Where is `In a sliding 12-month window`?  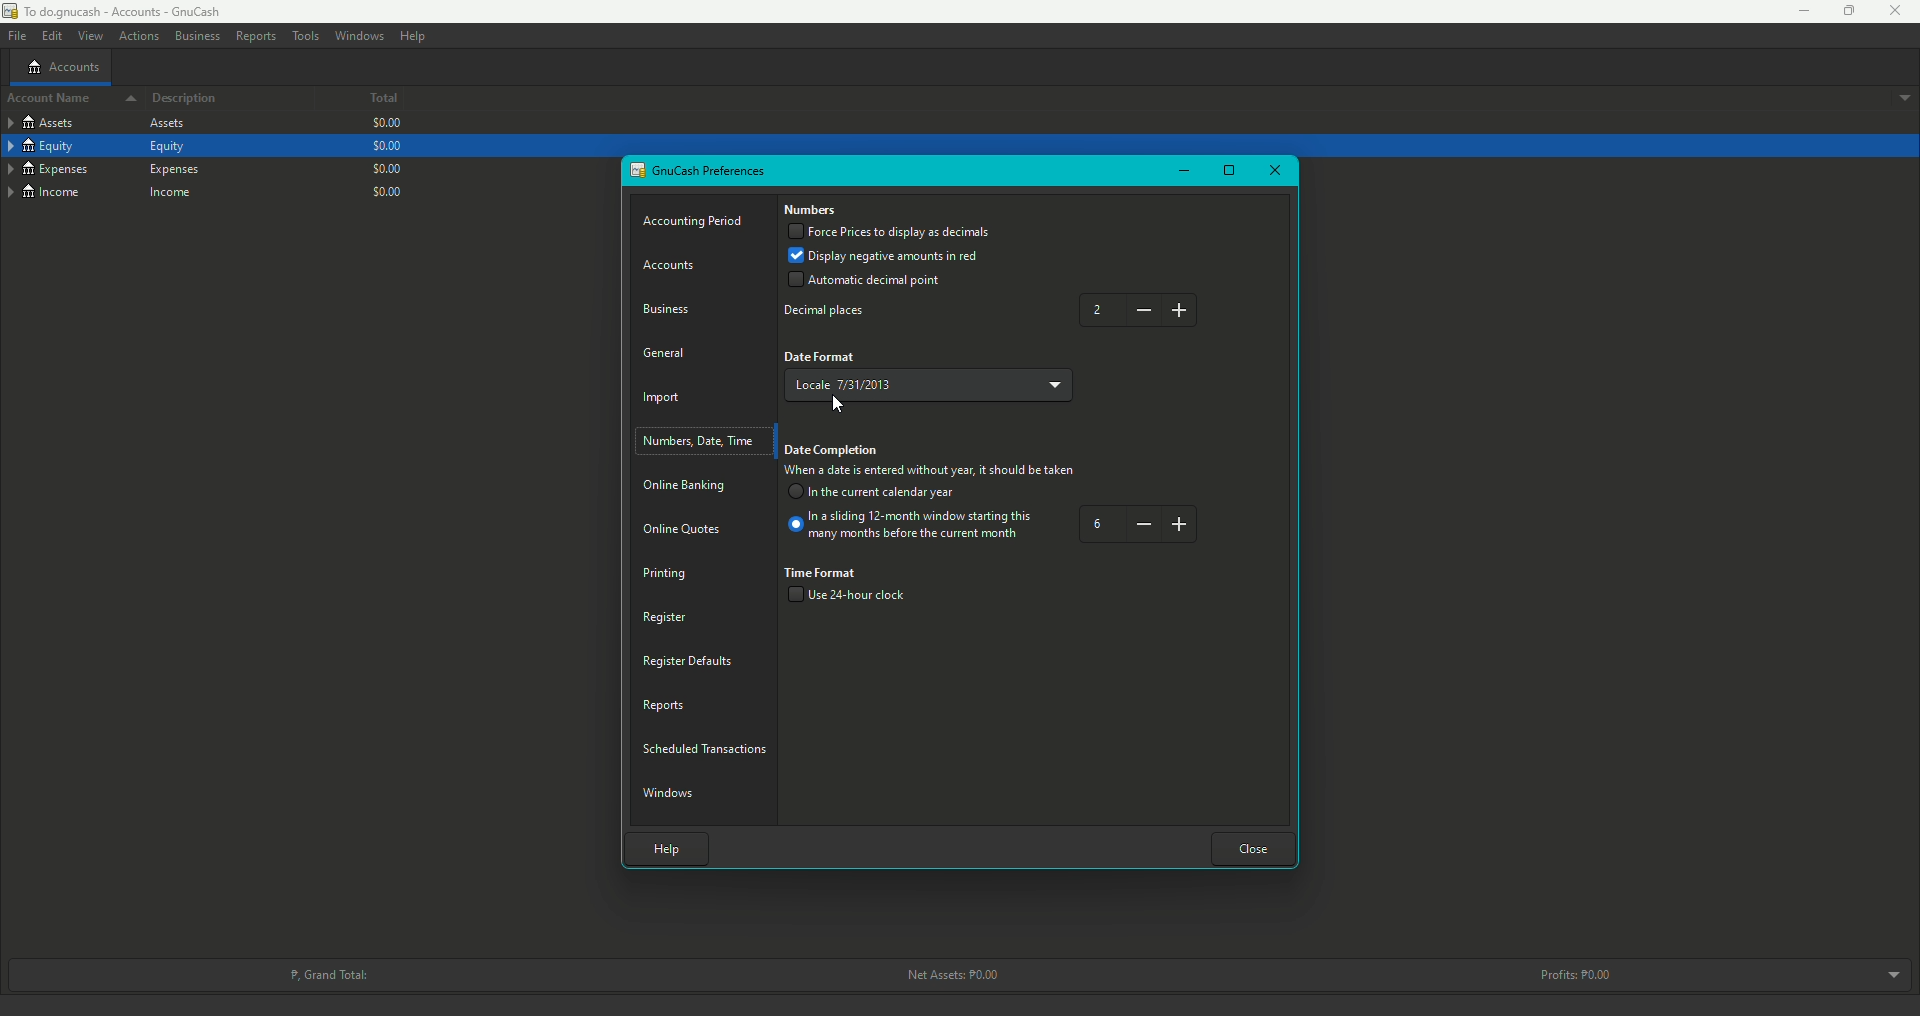 In a sliding 12-month window is located at coordinates (913, 529).